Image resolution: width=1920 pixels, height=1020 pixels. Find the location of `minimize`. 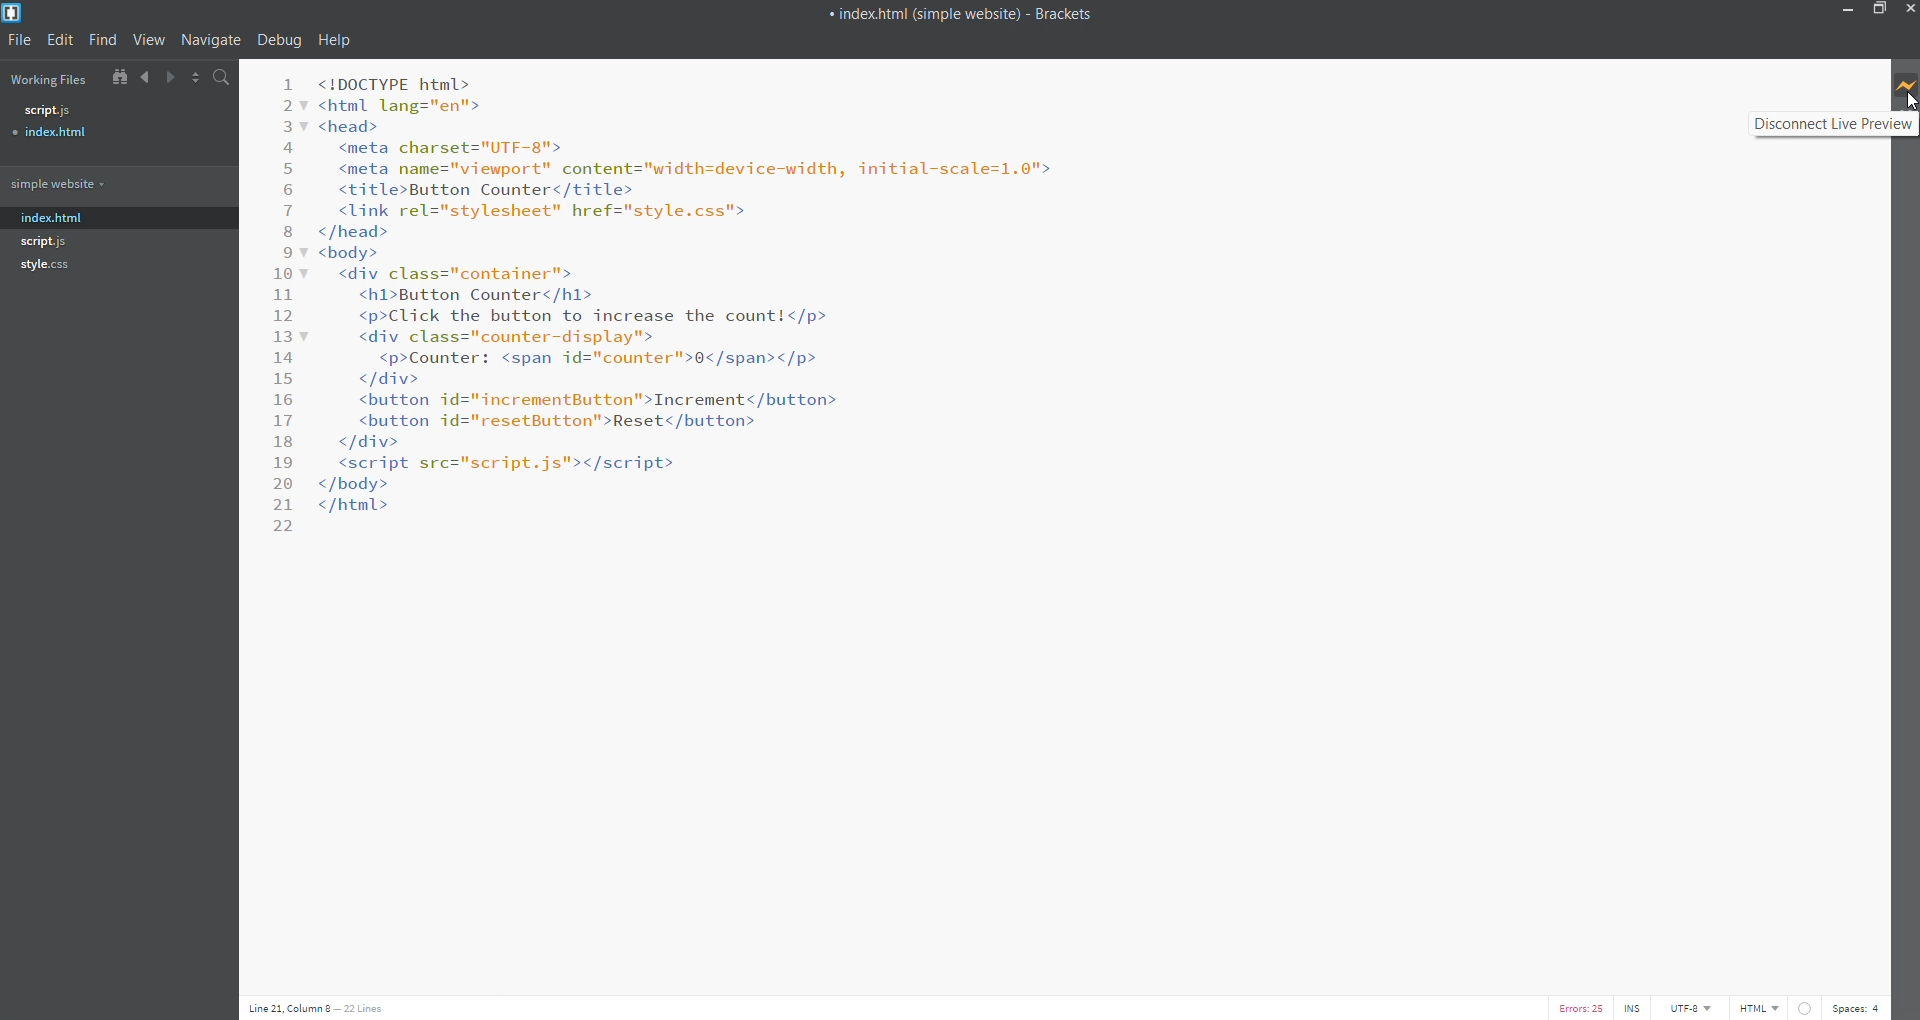

minimize is located at coordinates (1844, 12).